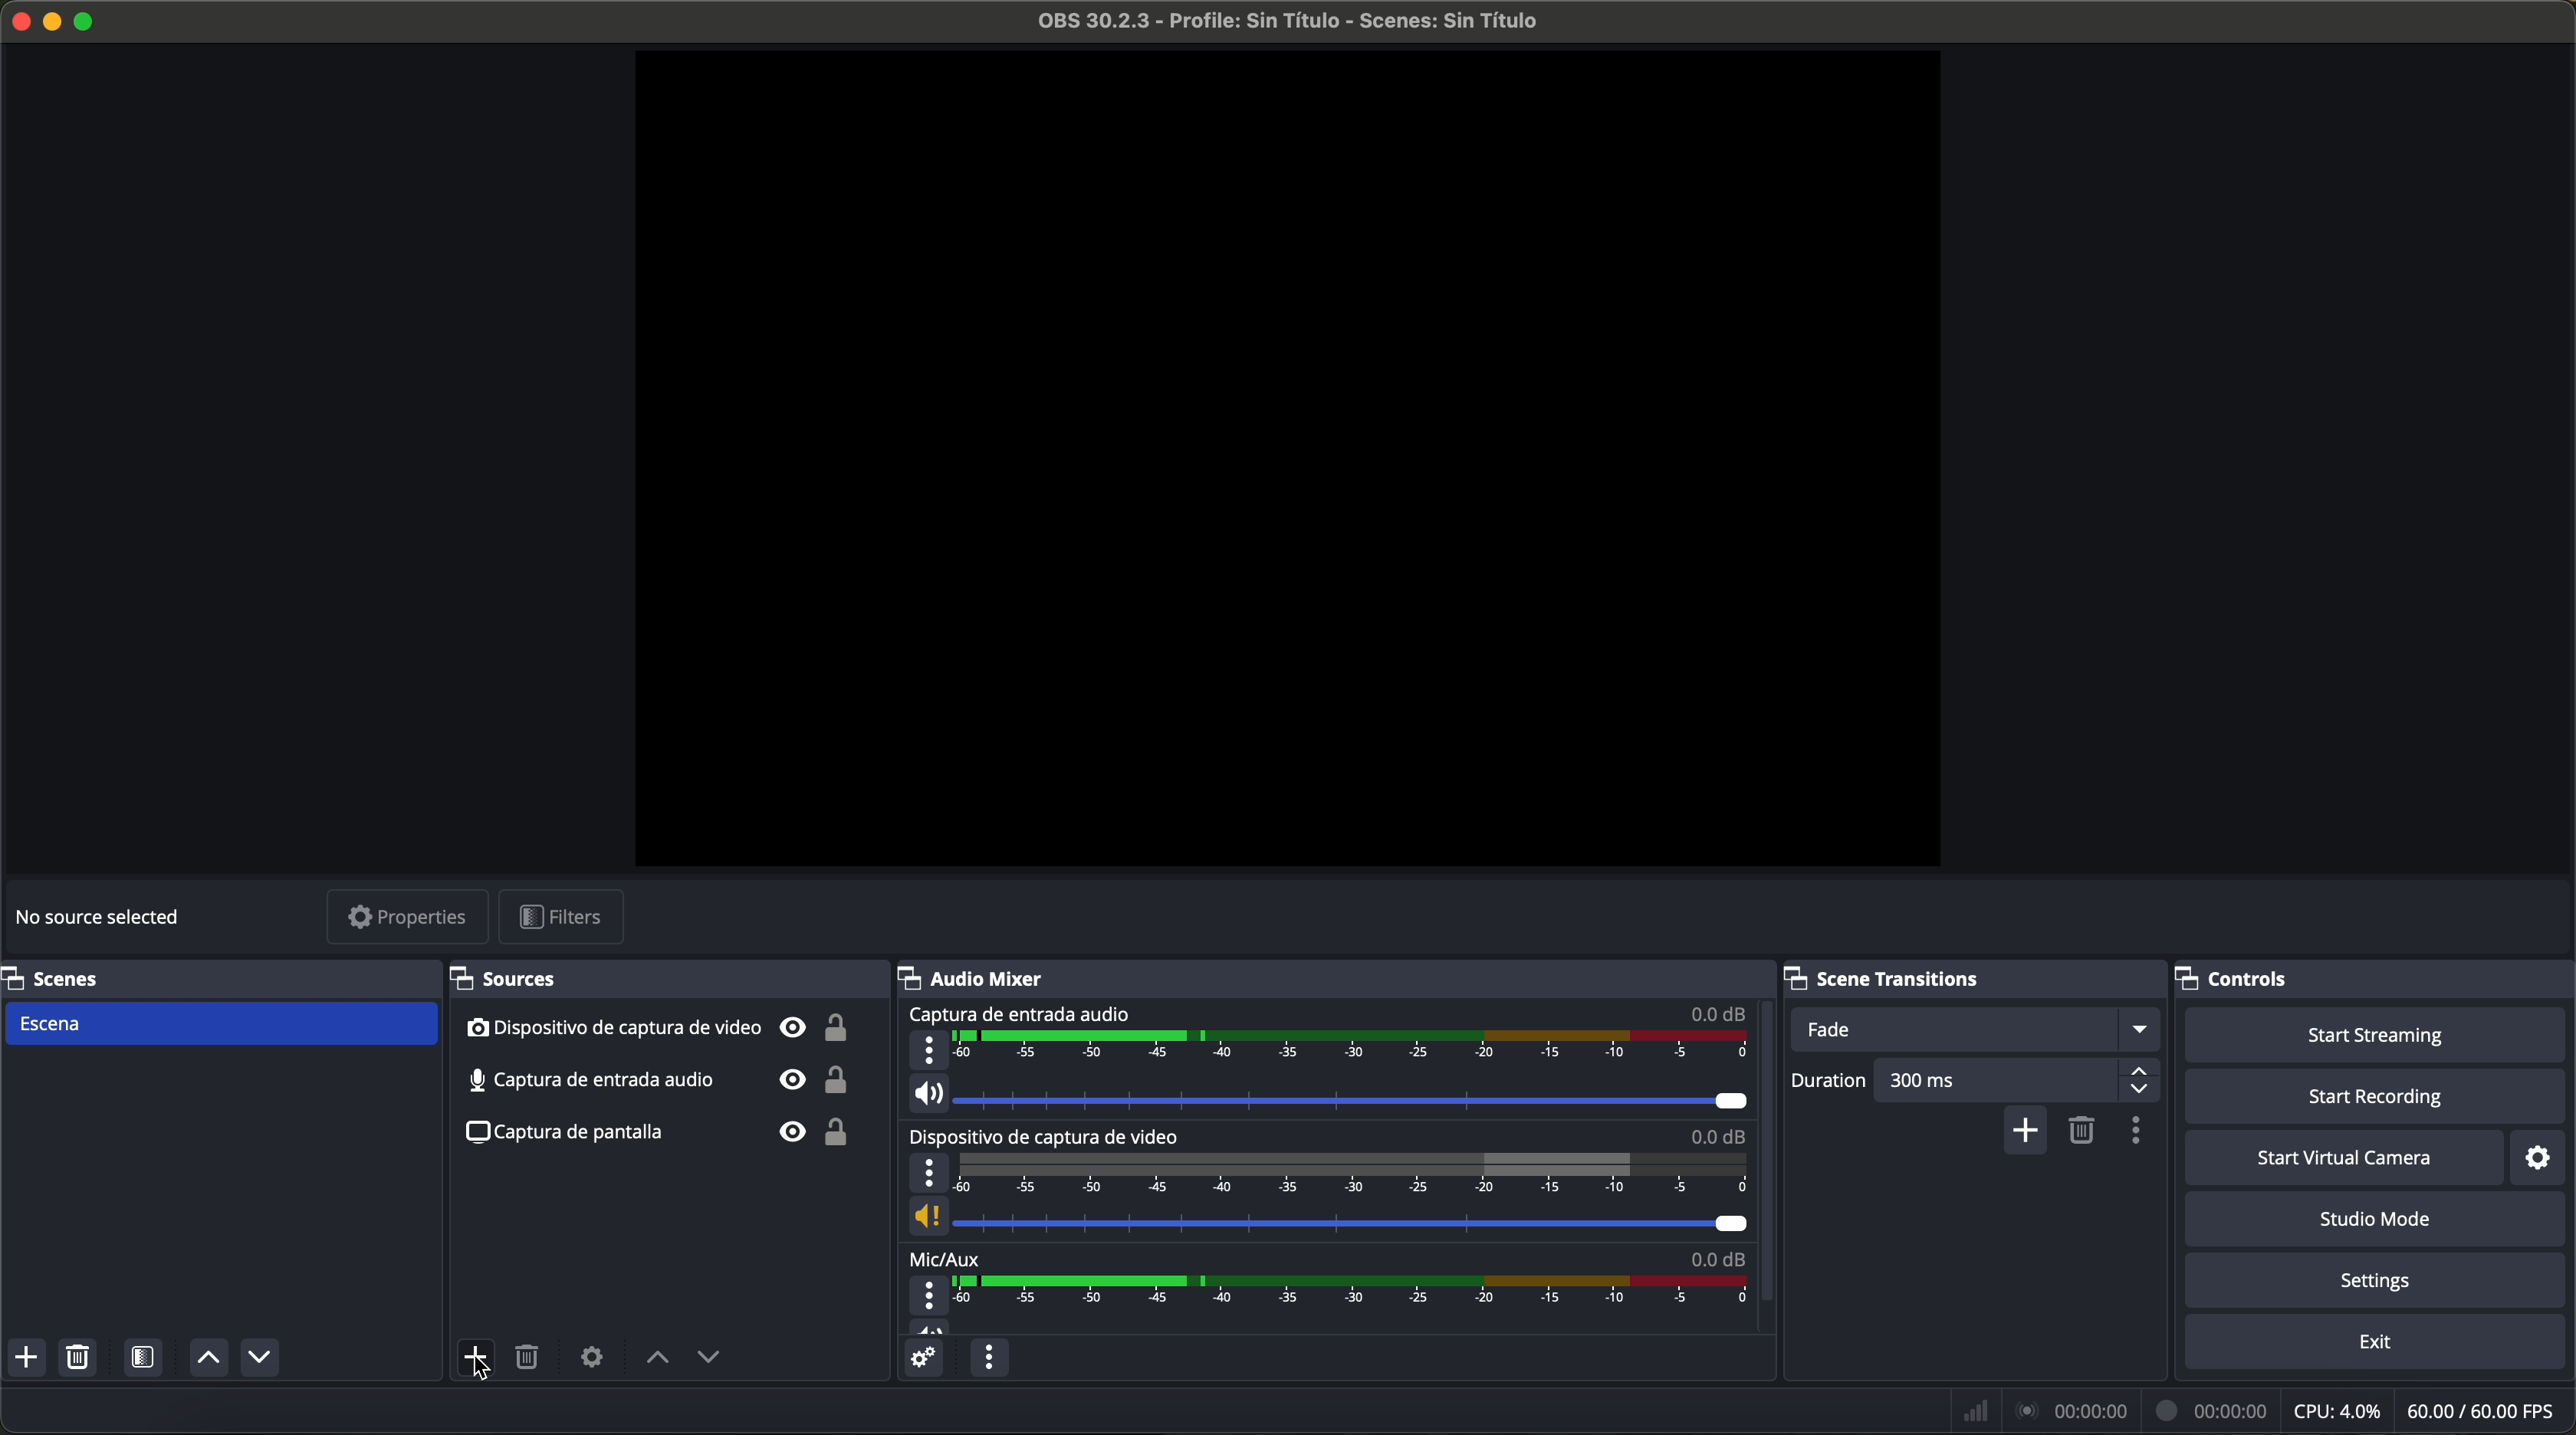  I want to click on more options, so click(931, 1296).